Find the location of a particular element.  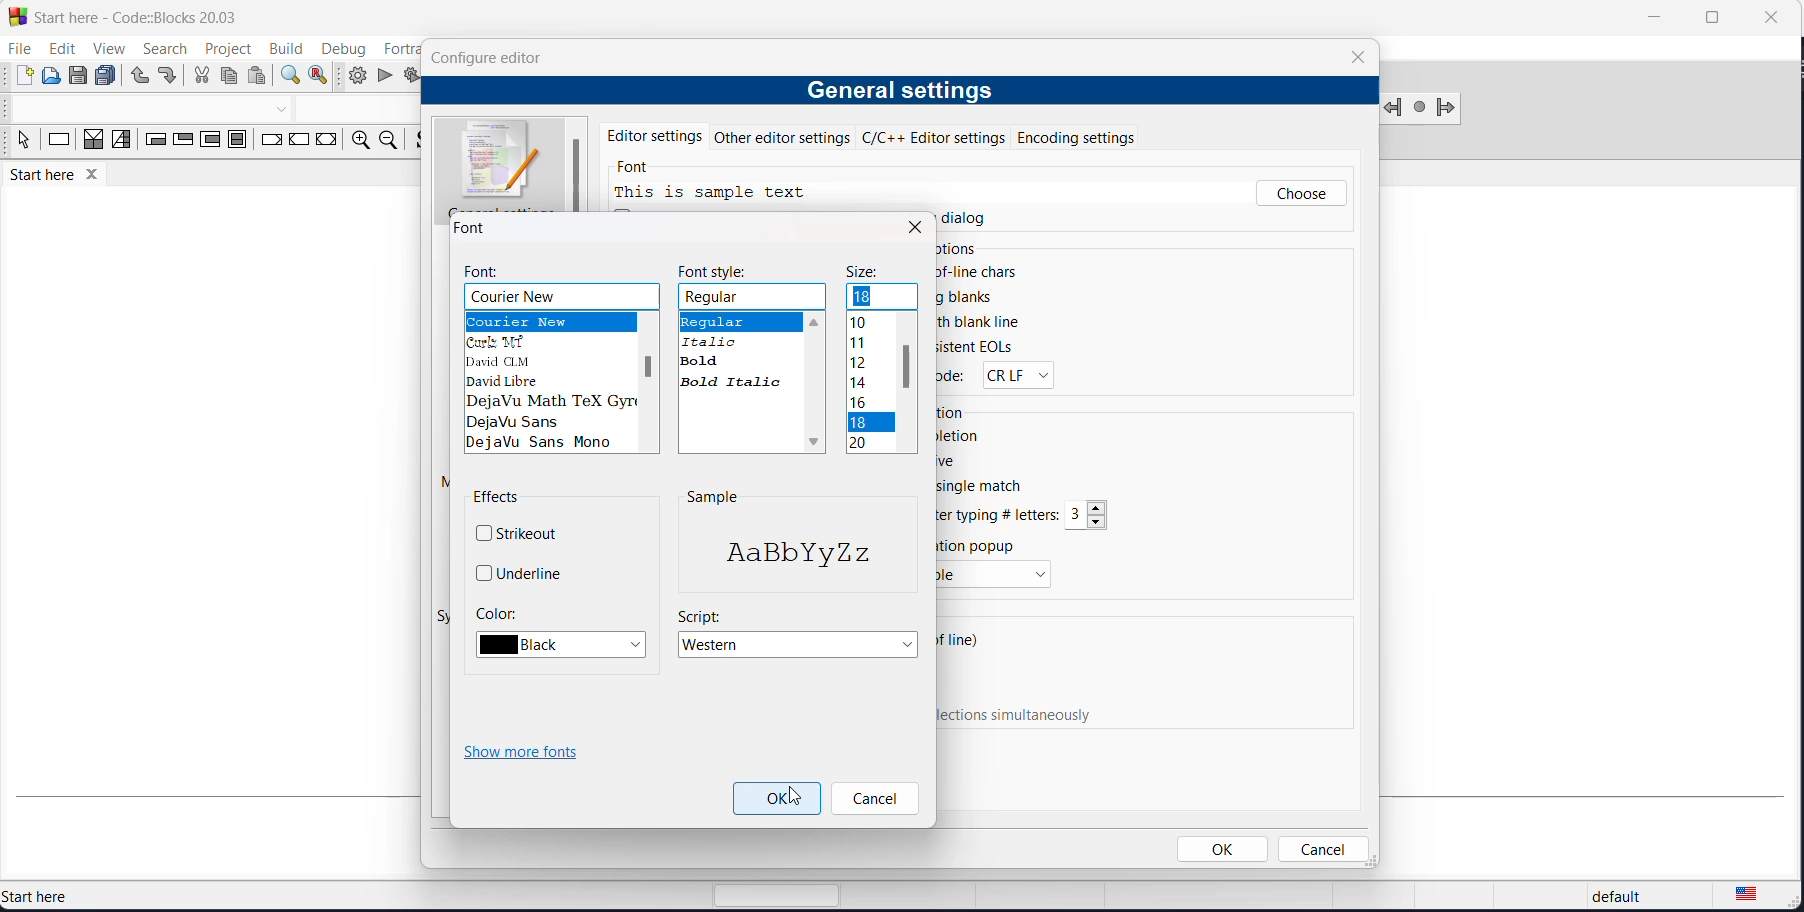

sample is located at coordinates (712, 497).